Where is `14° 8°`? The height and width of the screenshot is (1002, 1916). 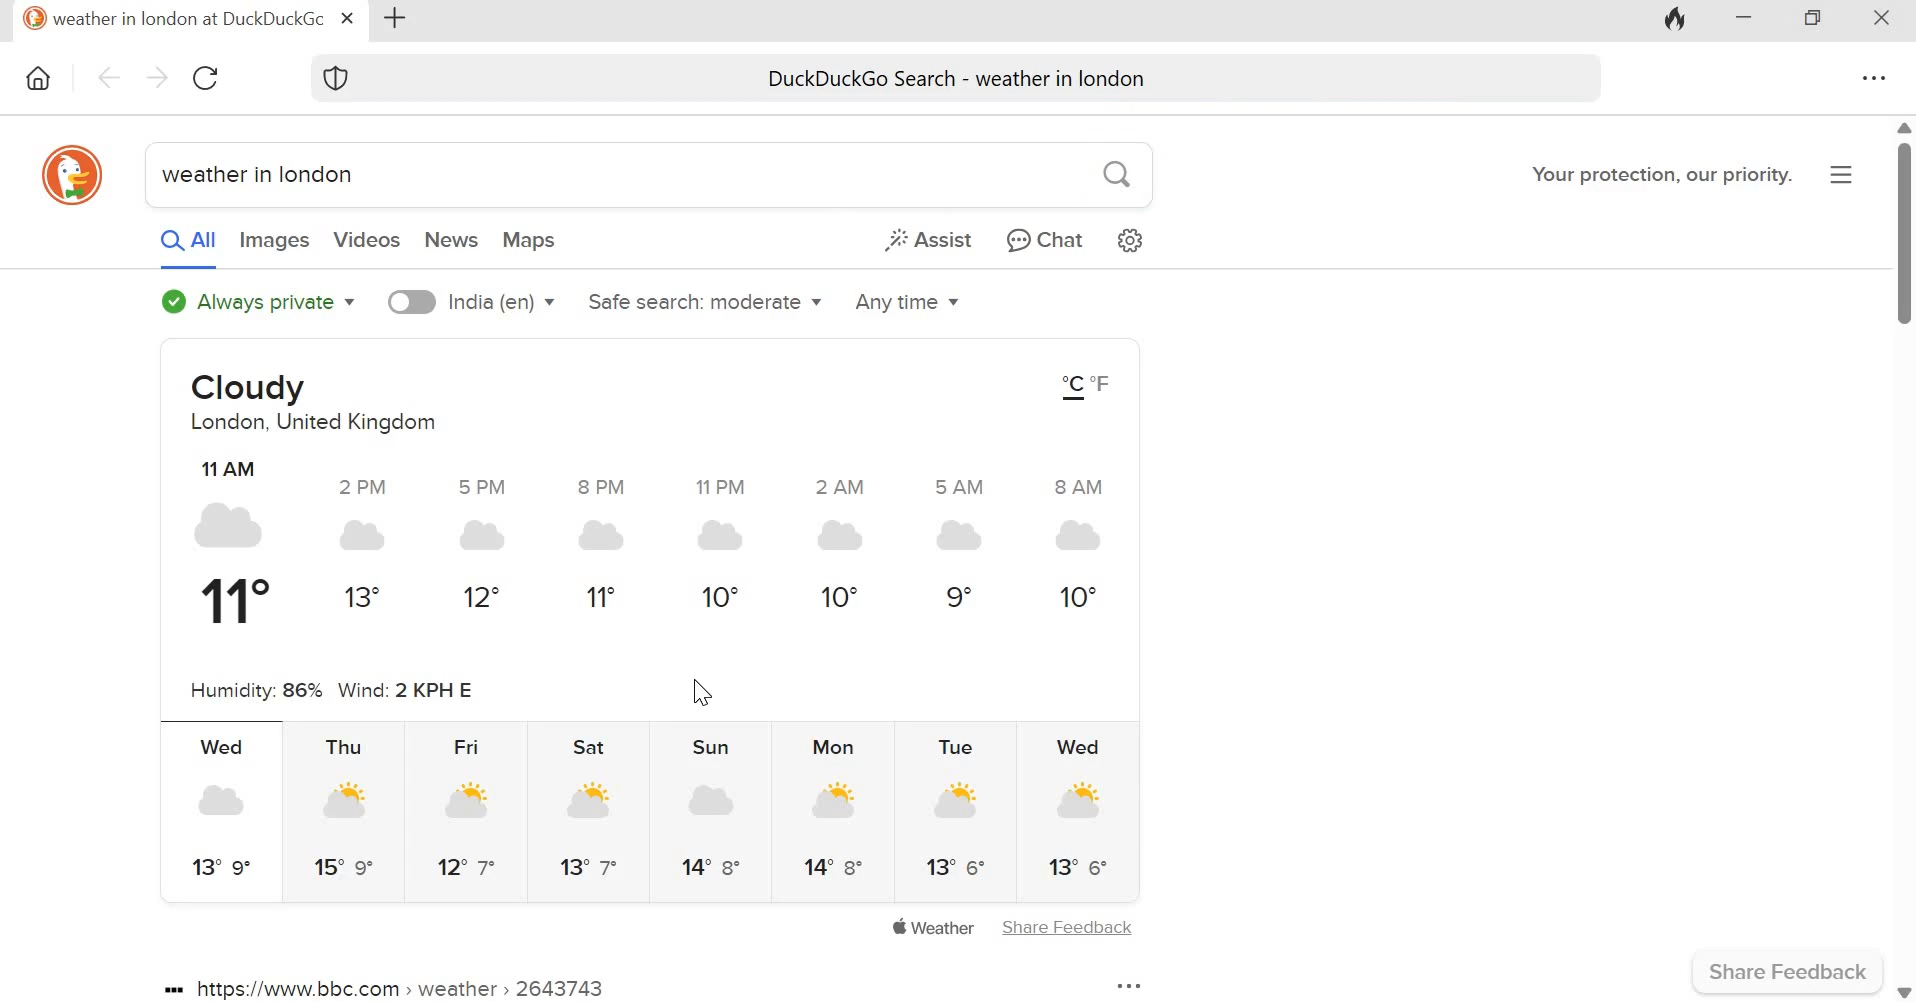
14° 8° is located at coordinates (711, 867).